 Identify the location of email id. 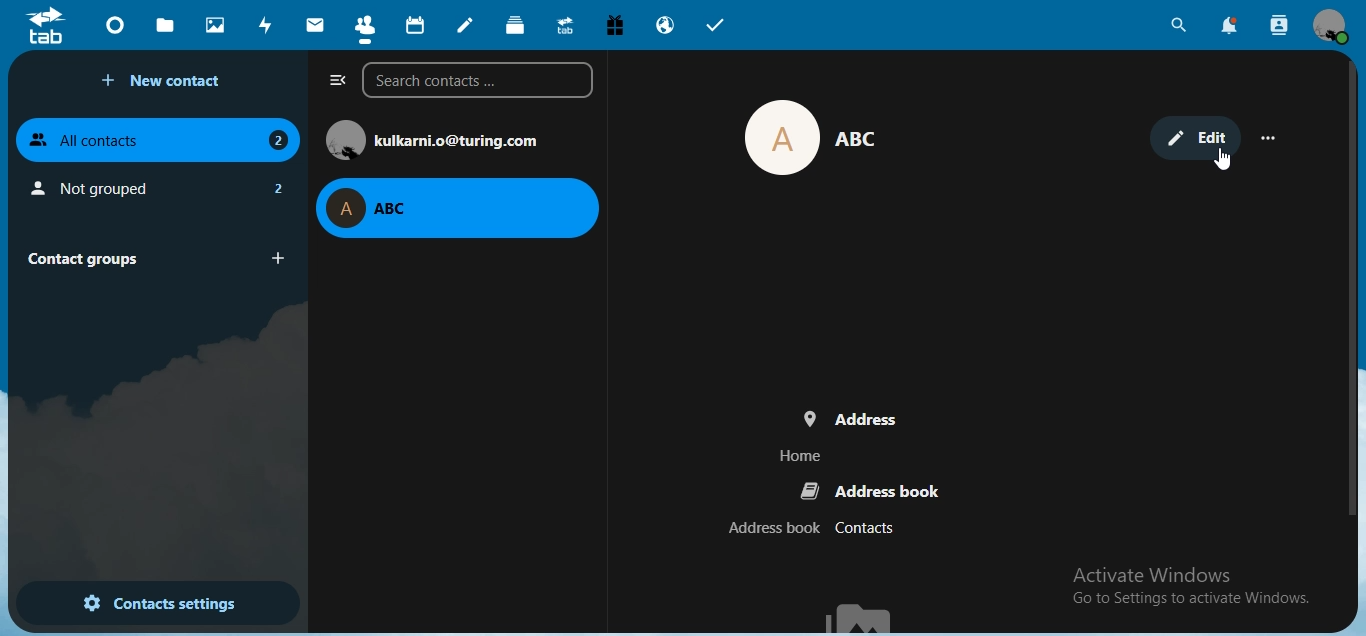
(440, 138).